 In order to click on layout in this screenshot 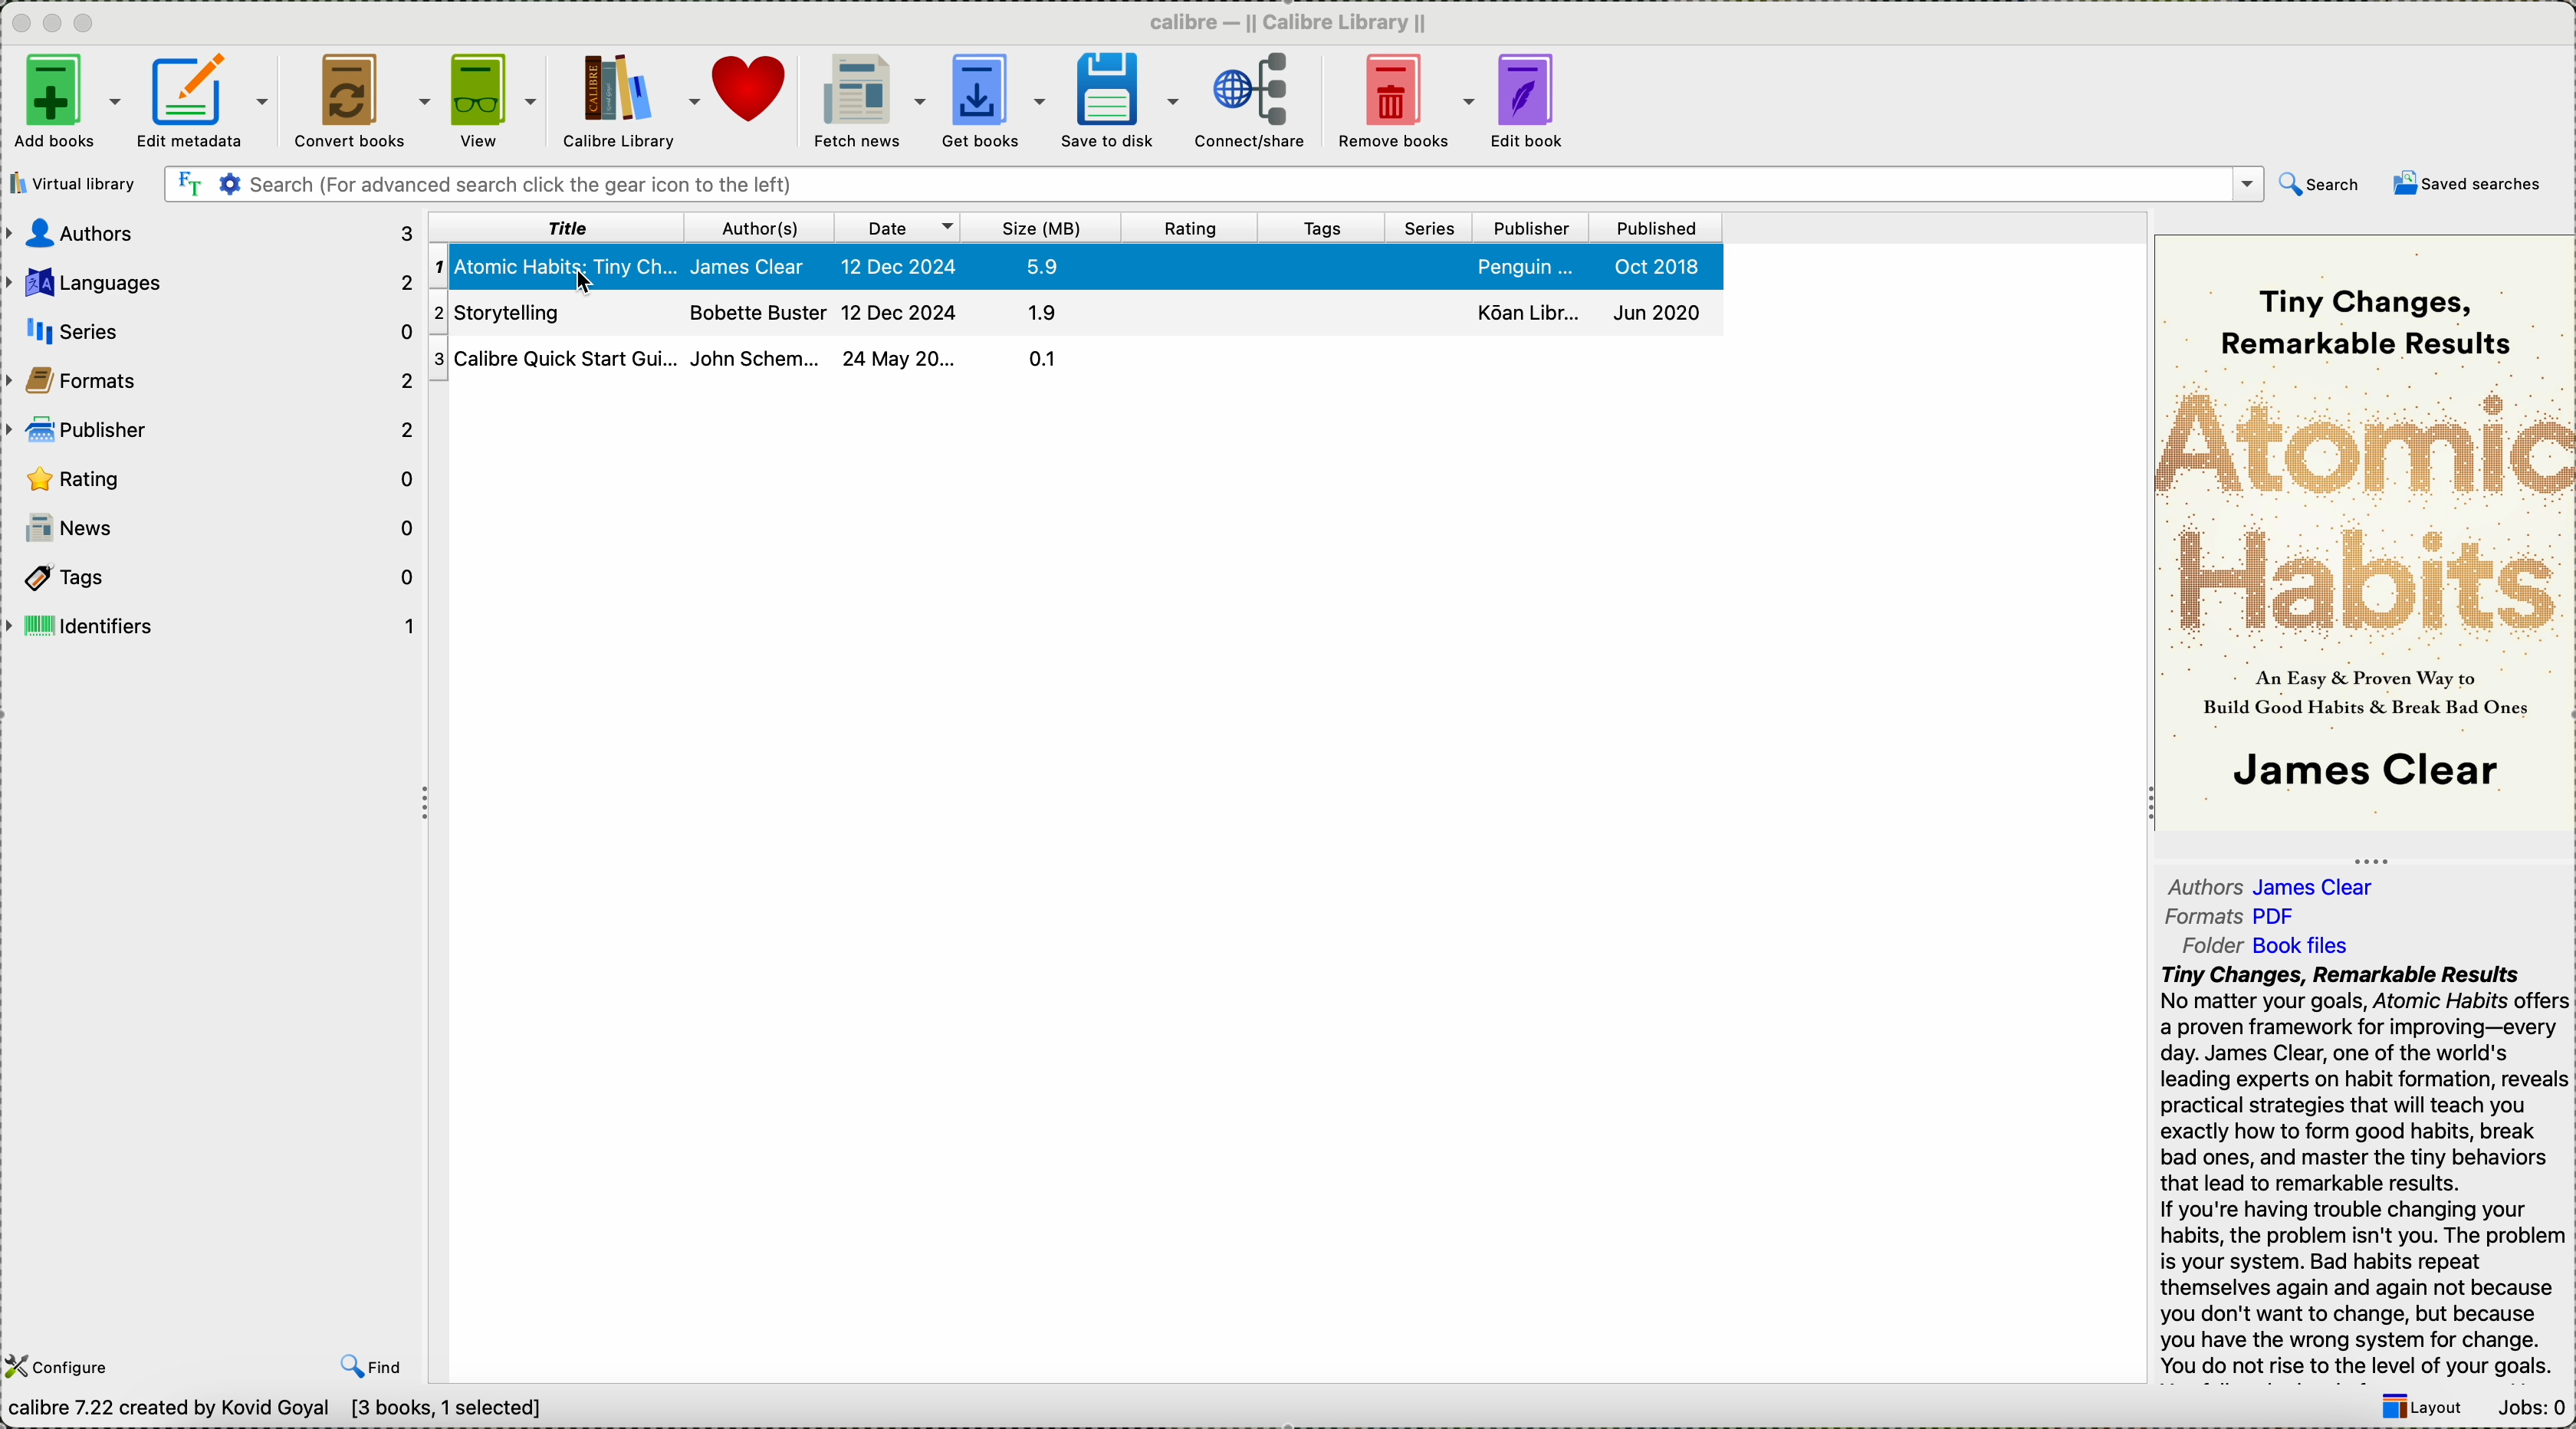, I will do `click(2420, 1409)`.